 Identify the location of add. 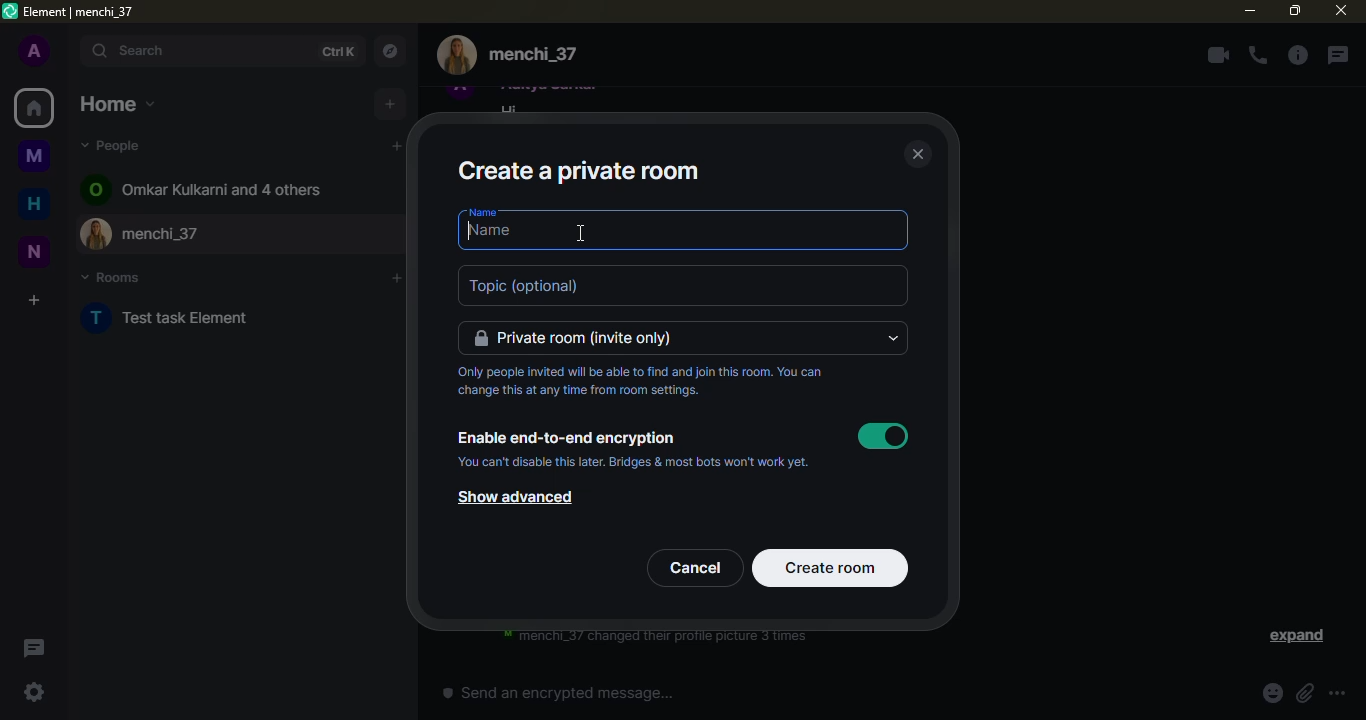
(396, 278).